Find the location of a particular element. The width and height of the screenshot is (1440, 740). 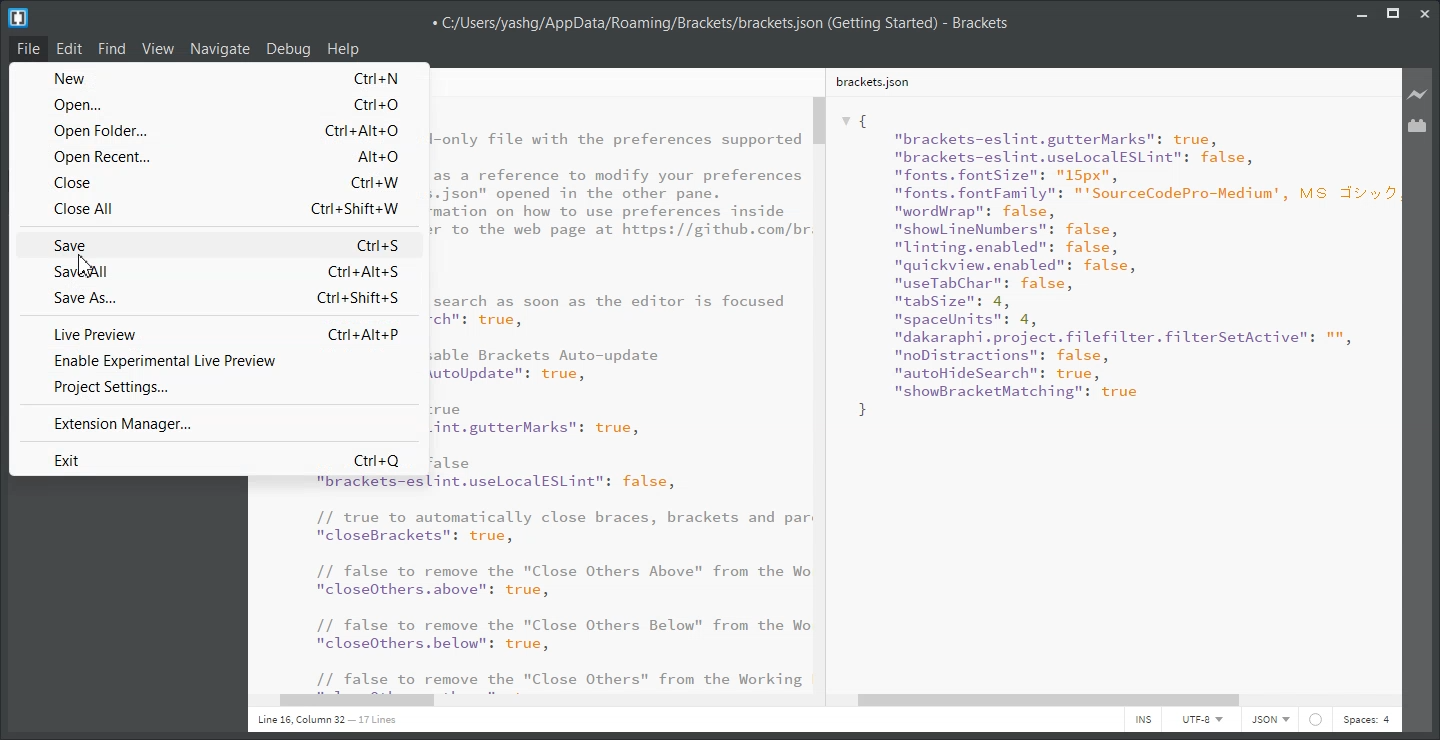

Line 1, Column 1 - 17 Lines is located at coordinates (324, 721).